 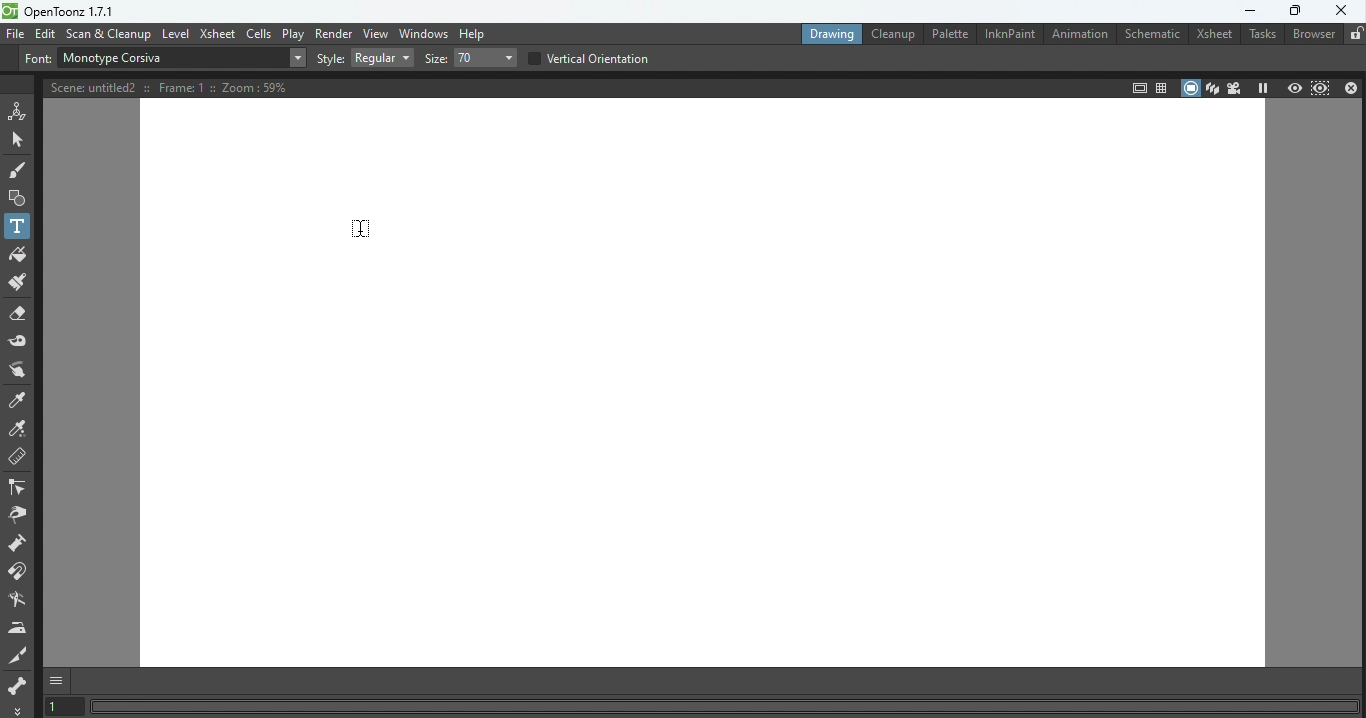 What do you see at coordinates (295, 33) in the screenshot?
I see `Play` at bounding box center [295, 33].